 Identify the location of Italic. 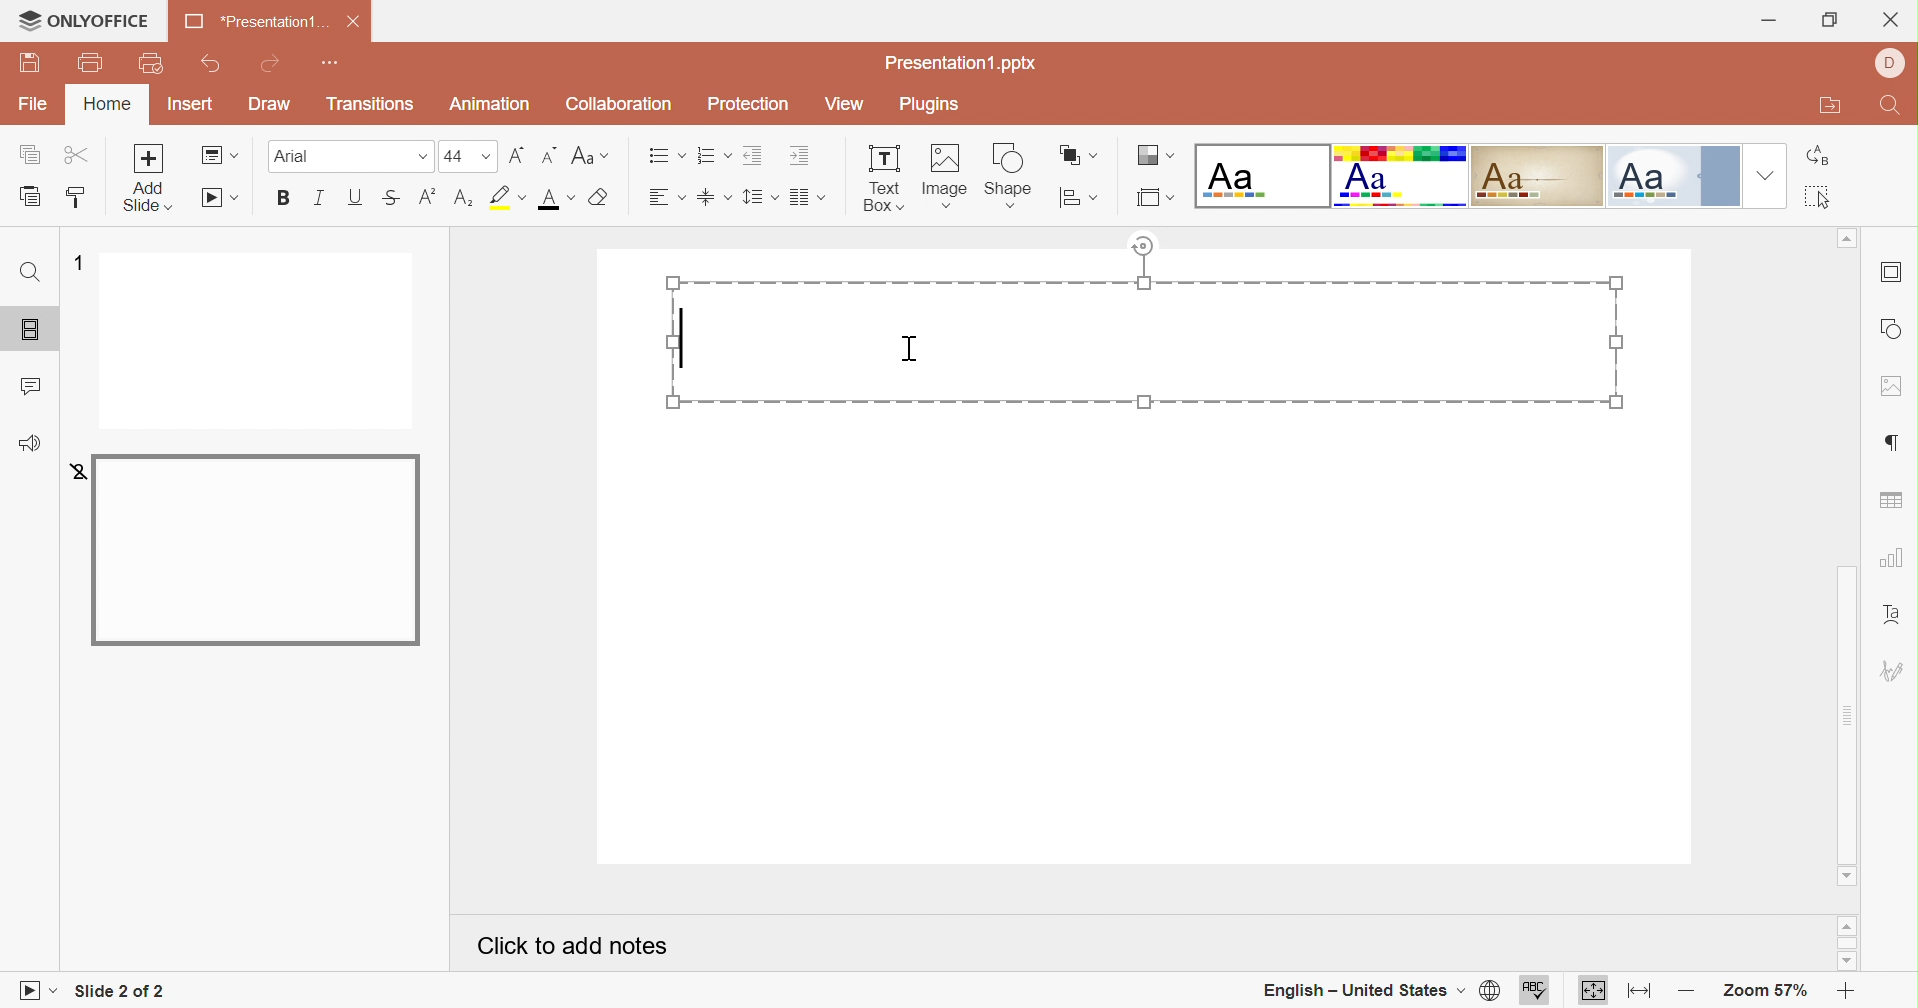
(324, 198).